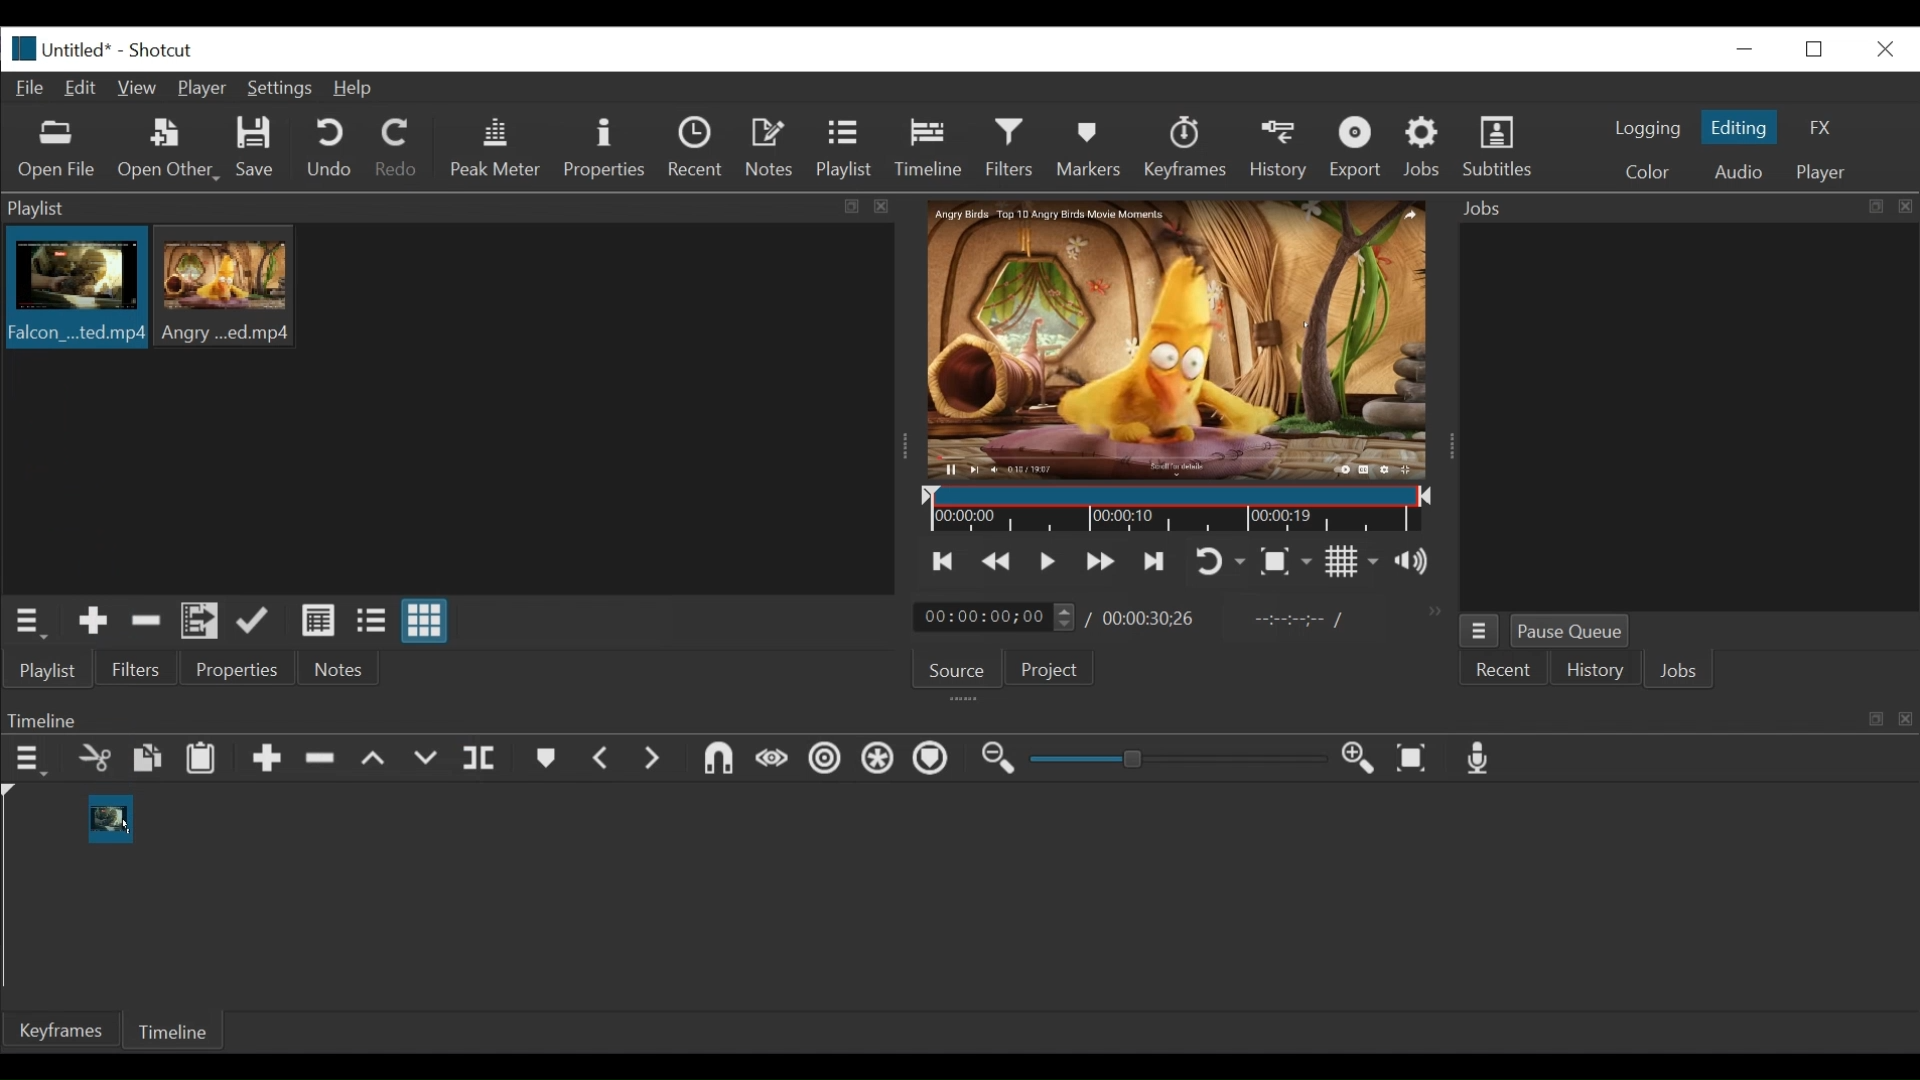 Image resolution: width=1920 pixels, height=1080 pixels. I want to click on History, so click(1282, 147).